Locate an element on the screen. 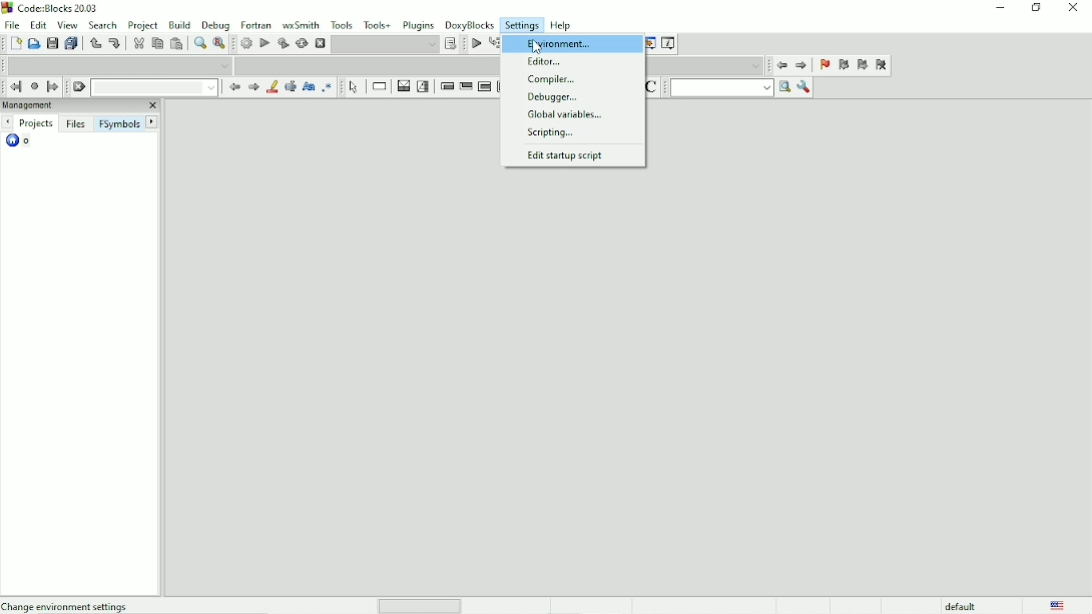 The width and height of the screenshot is (1092, 614). Cut is located at coordinates (137, 43).